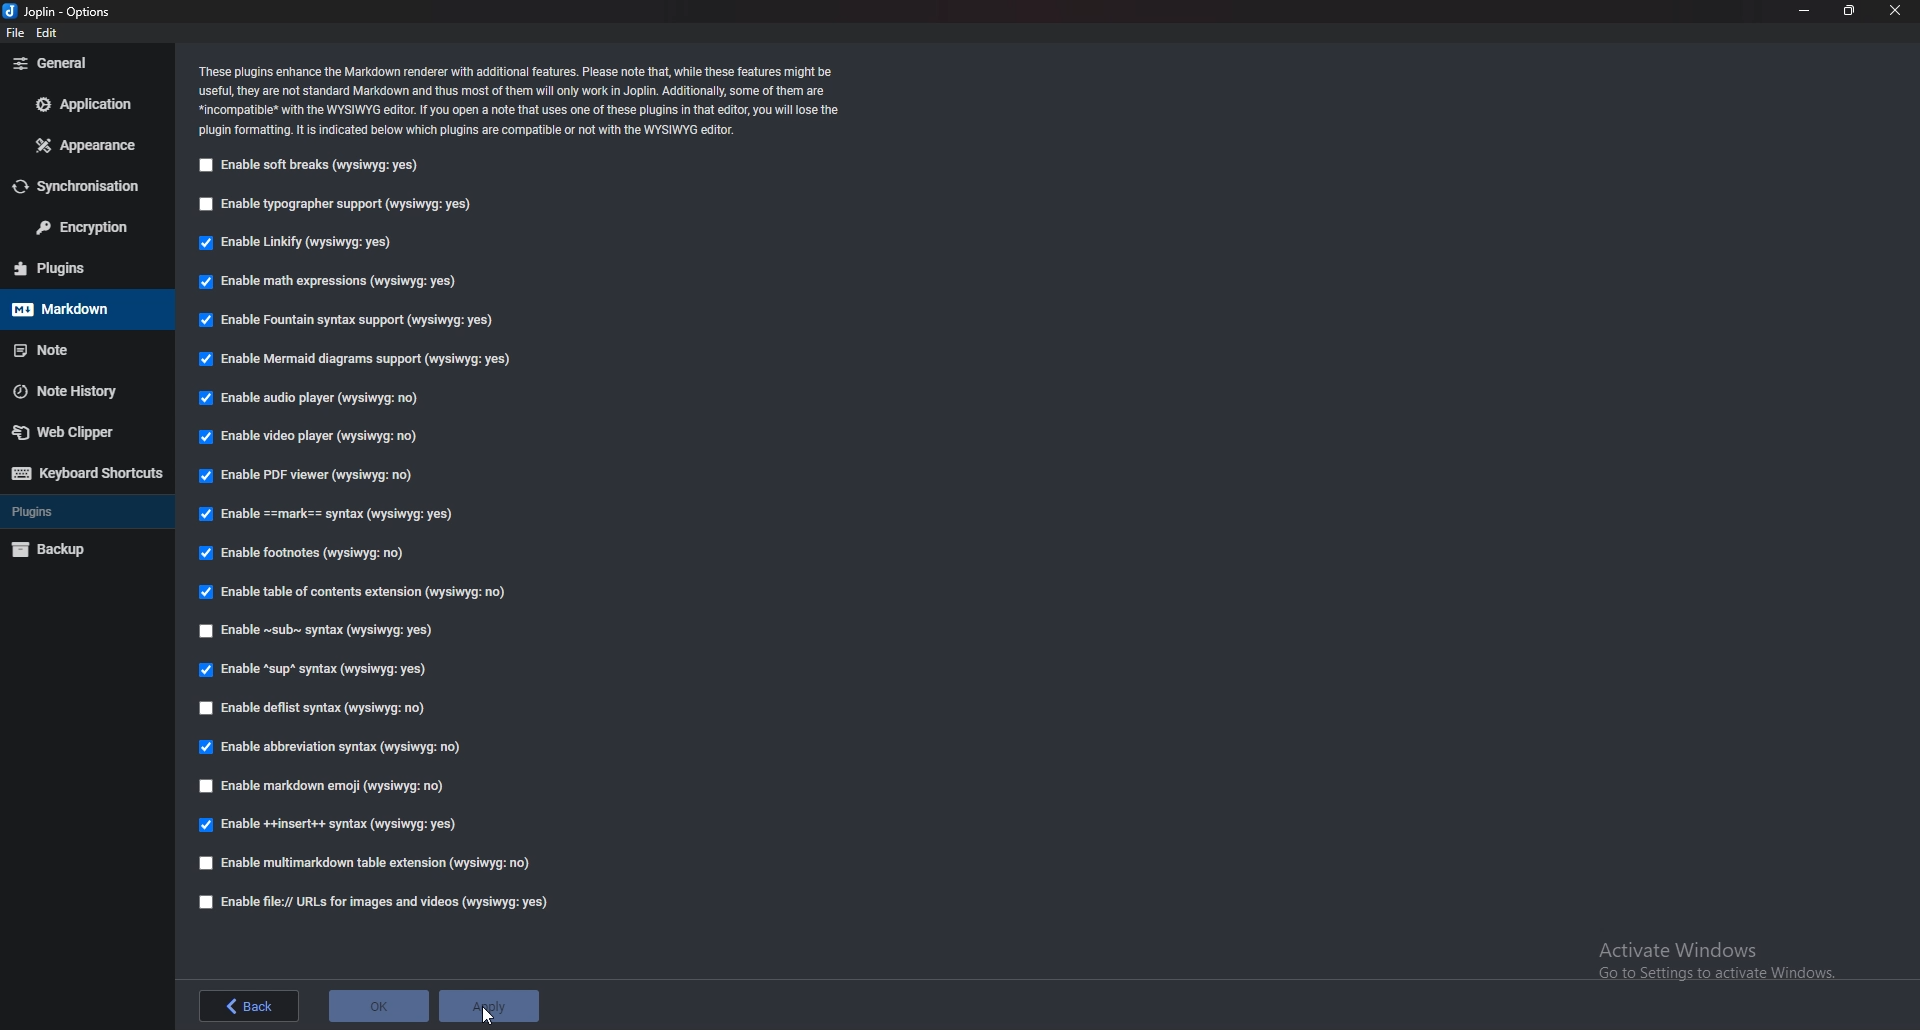 This screenshot has height=1030, width=1920. Describe the element at coordinates (335, 515) in the screenshot. I see `enable Mark Syntax` at that location.